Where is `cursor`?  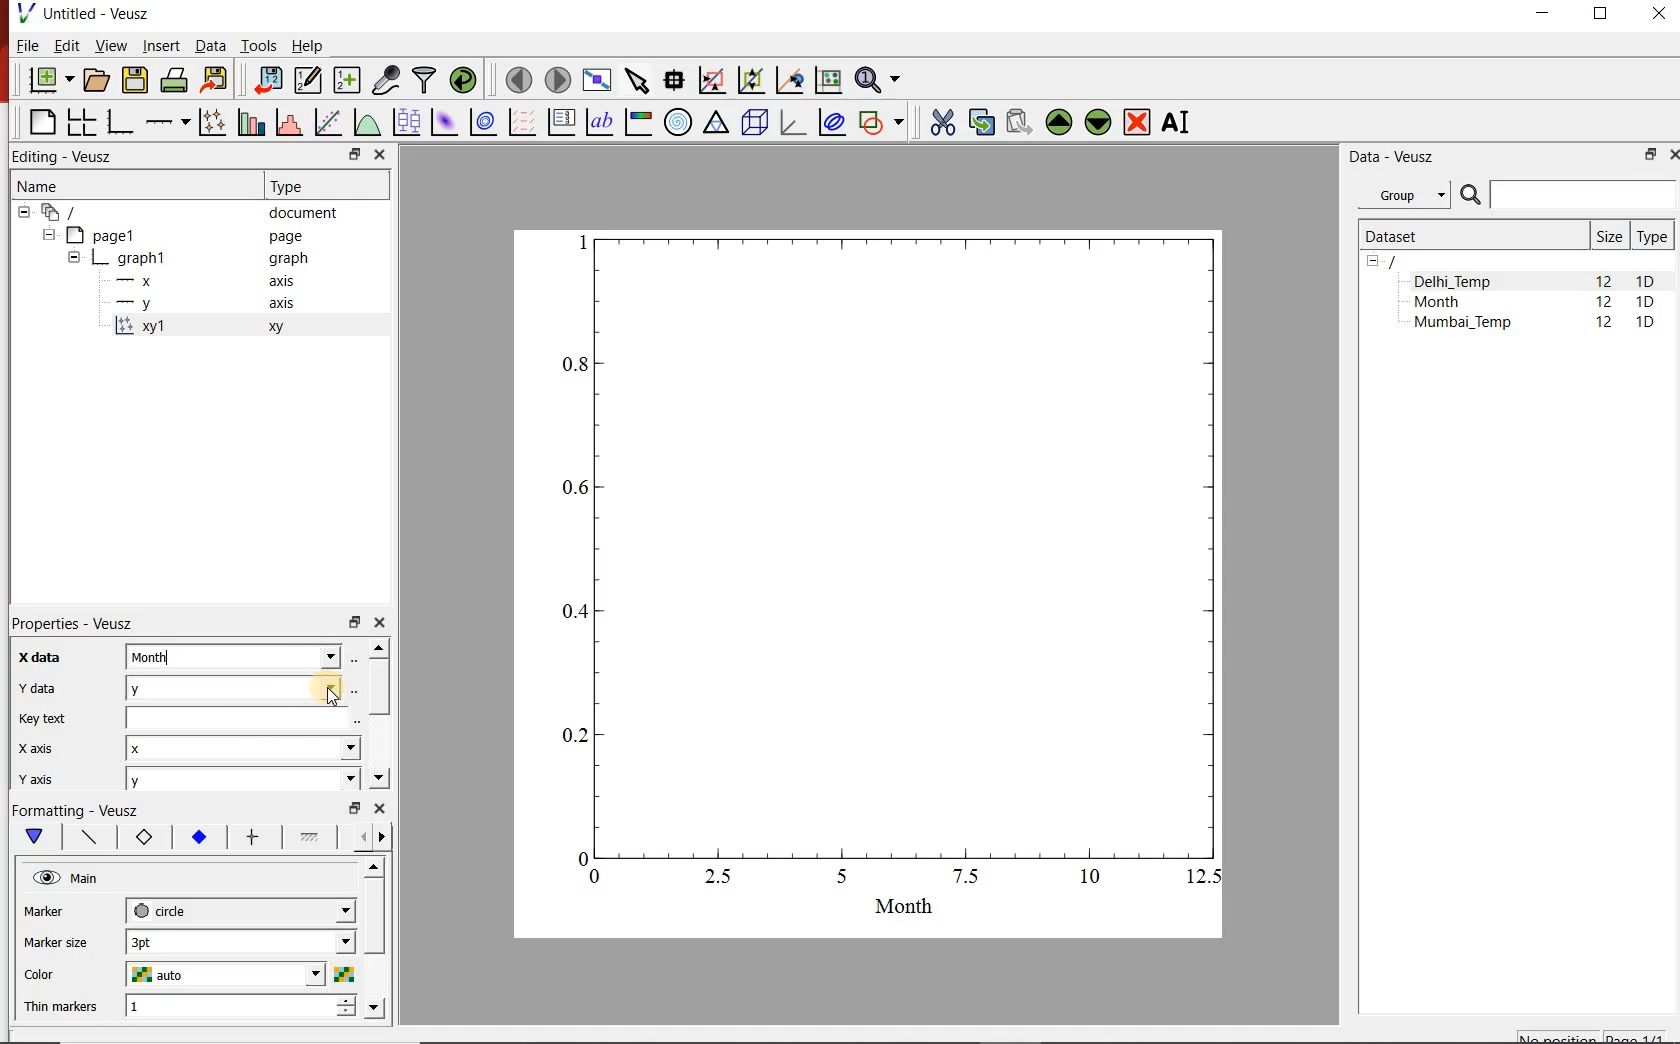 cursor is located at coordinates (327, 696).